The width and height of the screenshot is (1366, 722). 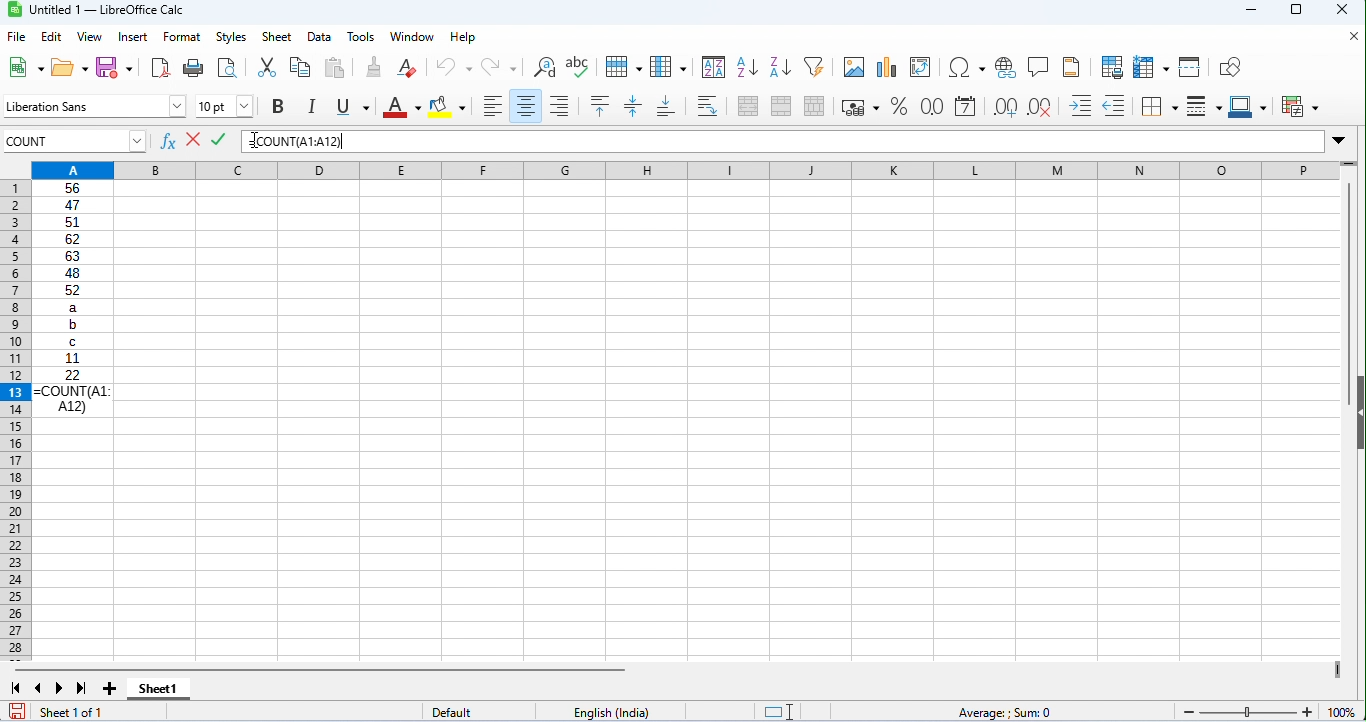 I want to click on print, so click(x=192, y=69).